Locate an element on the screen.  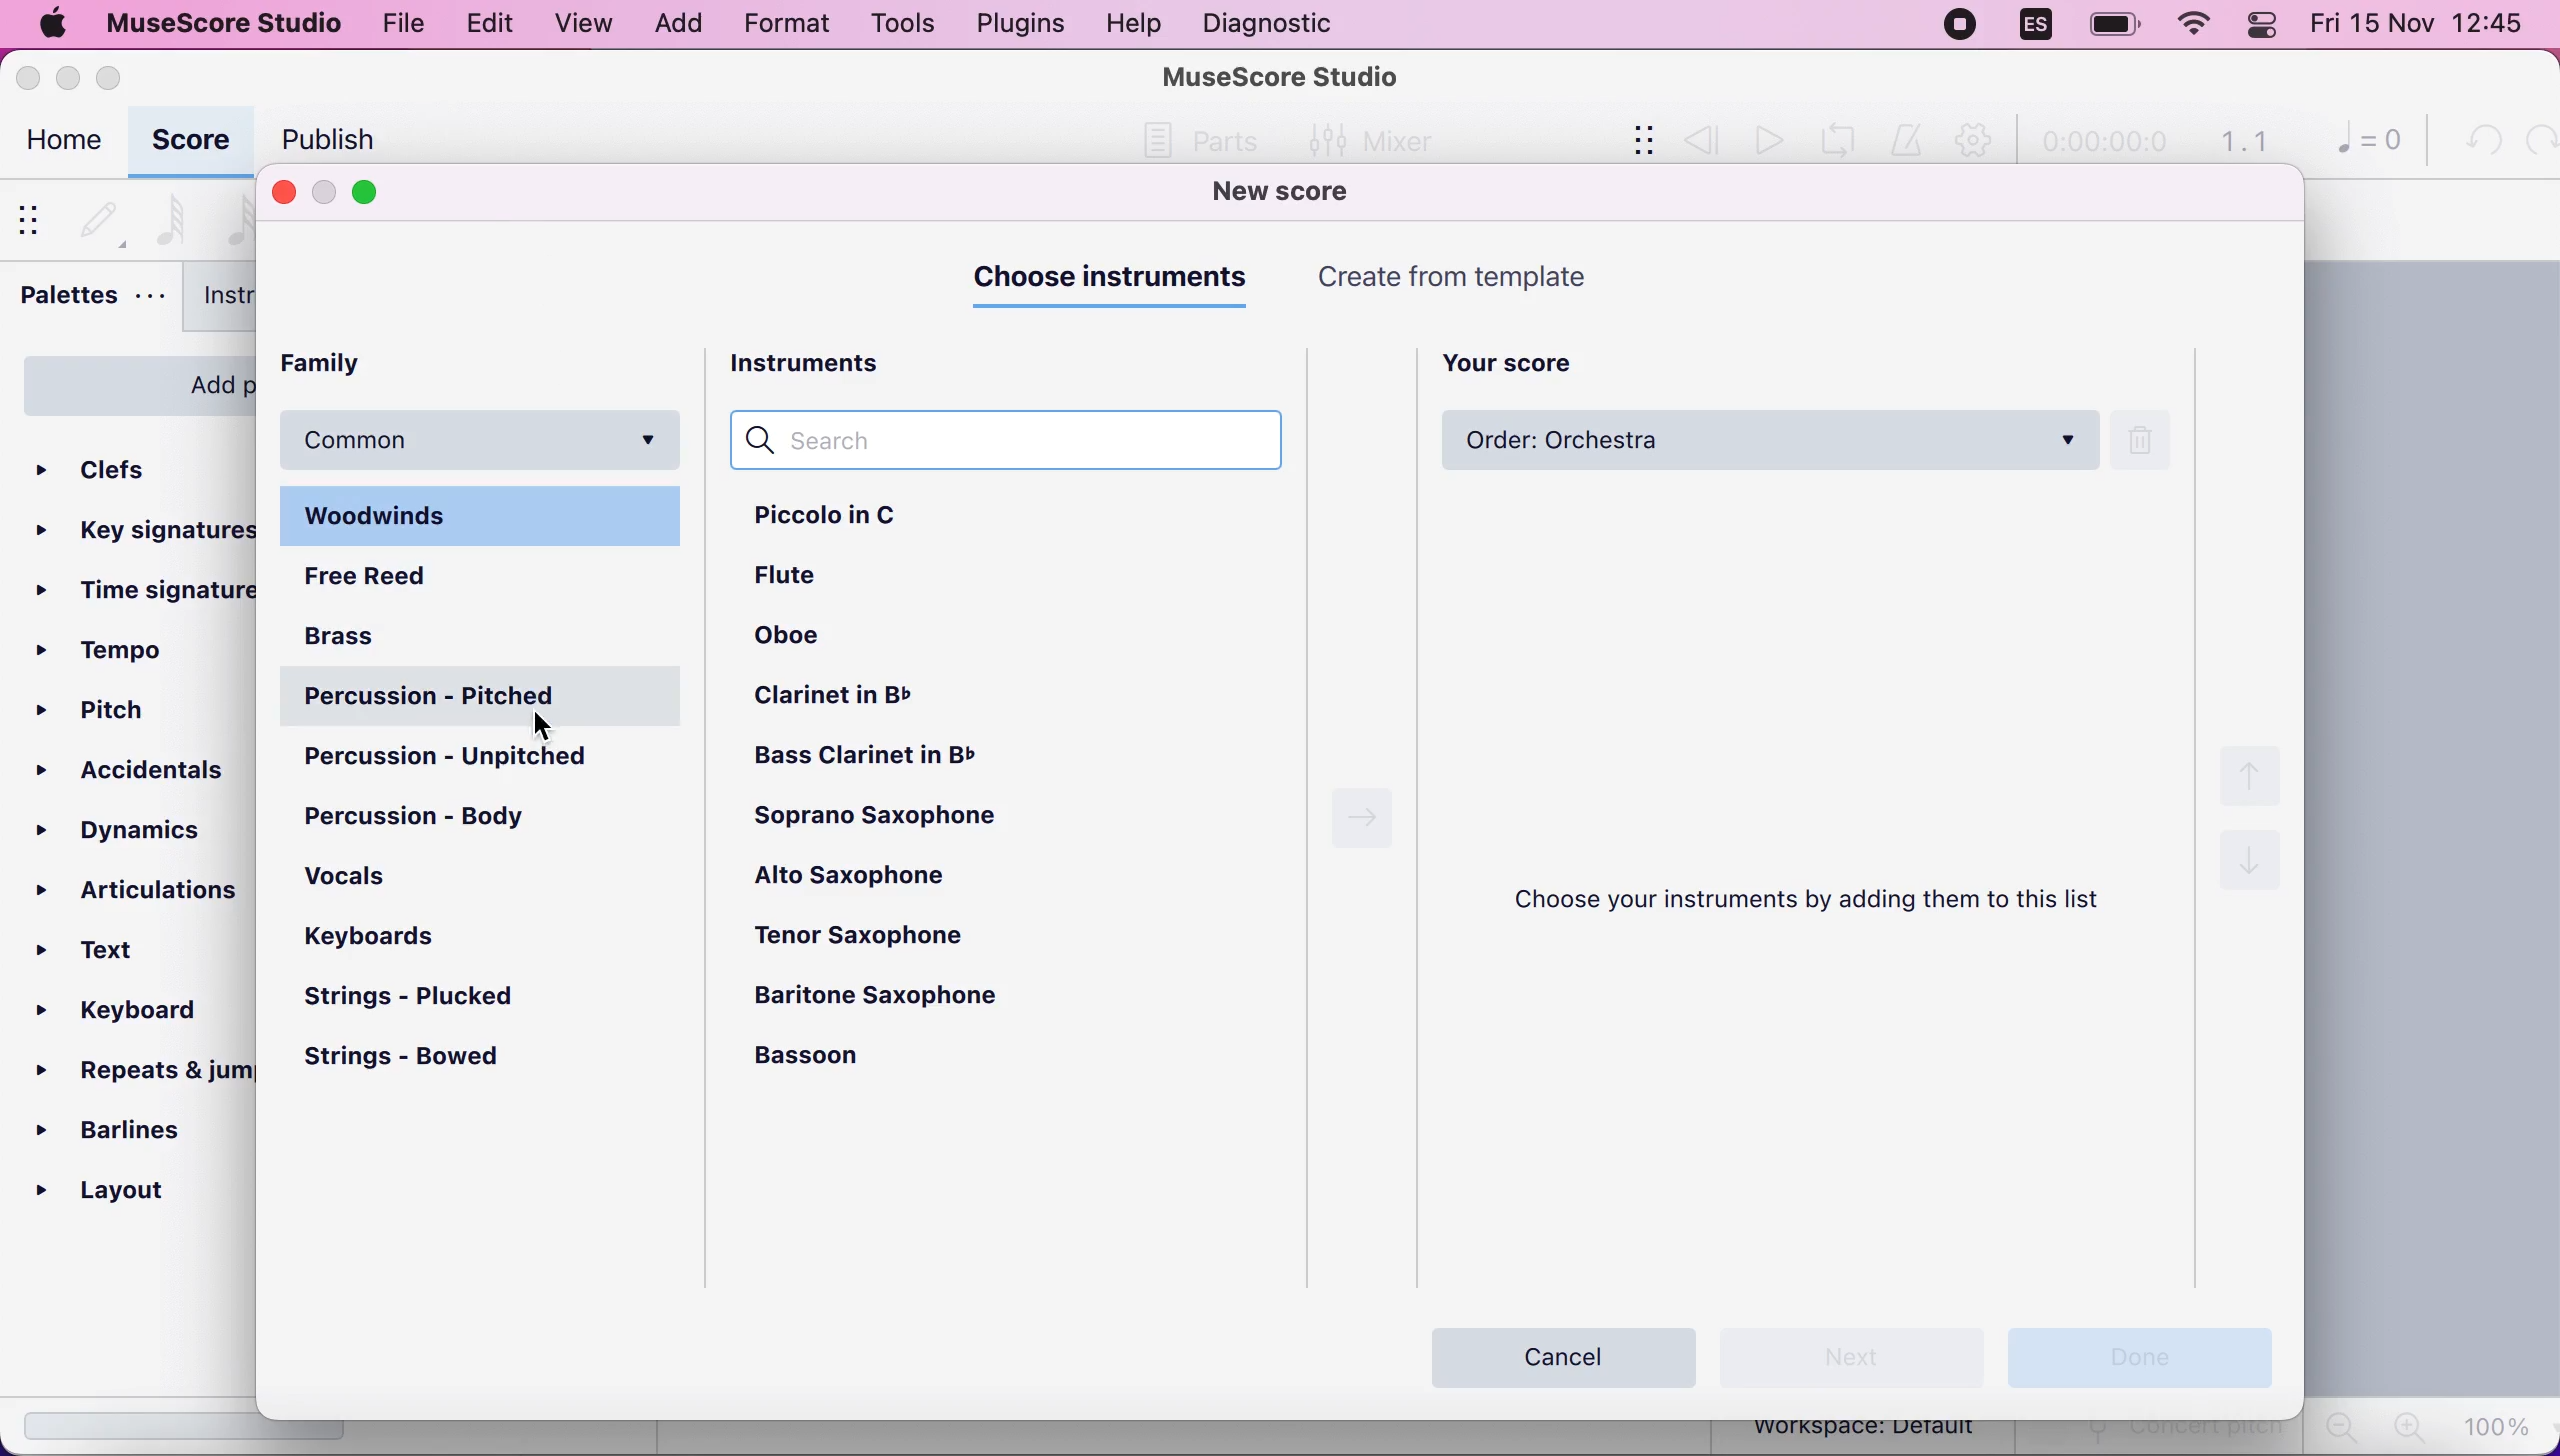
percussion - unpitched is located at coordinates (485, 758).